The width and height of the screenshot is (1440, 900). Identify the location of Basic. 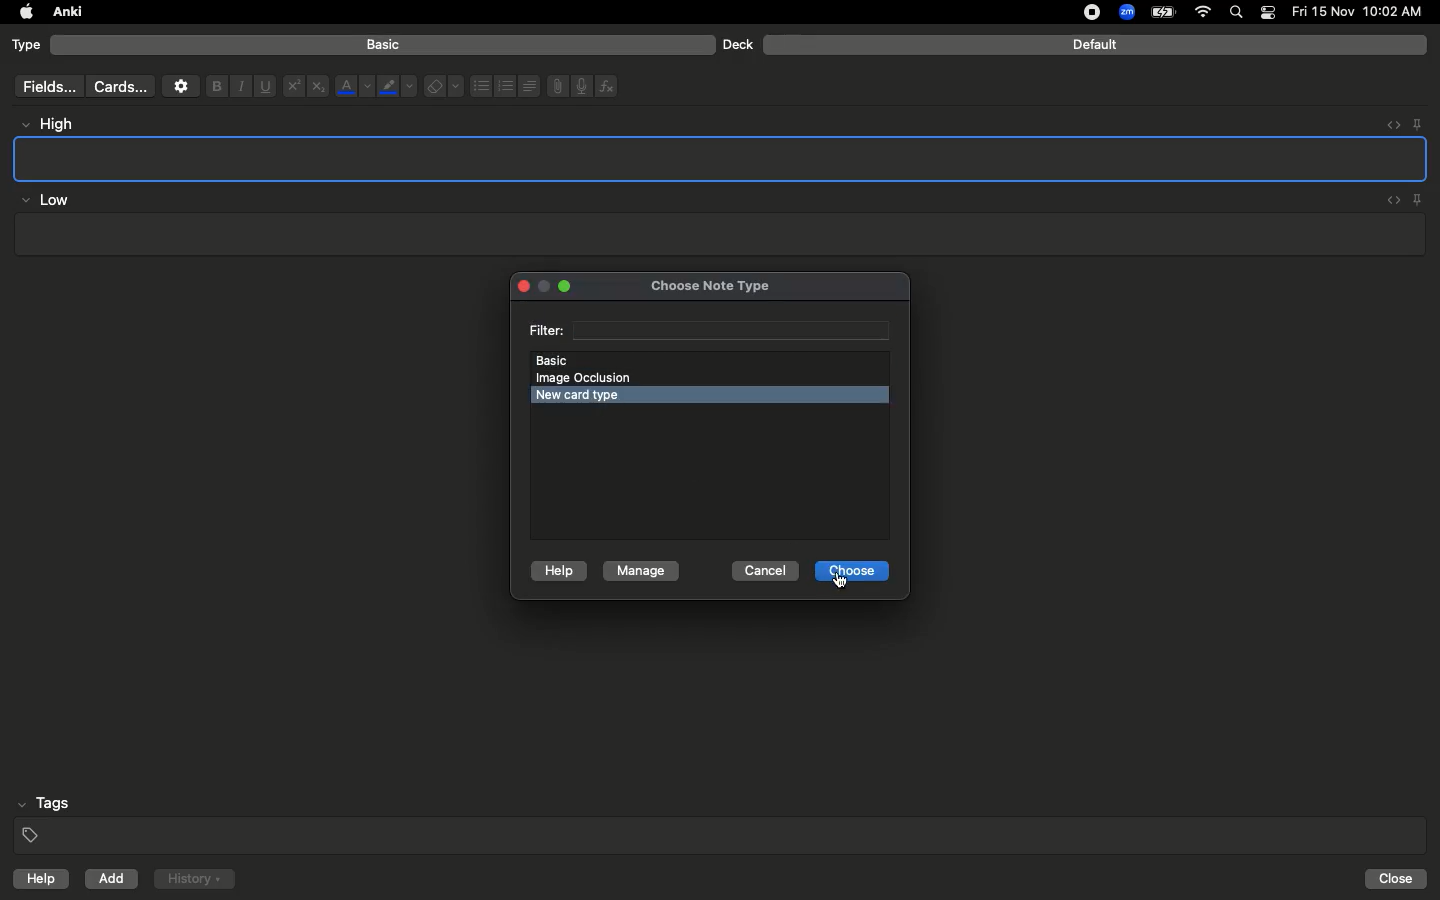
(384, 45).